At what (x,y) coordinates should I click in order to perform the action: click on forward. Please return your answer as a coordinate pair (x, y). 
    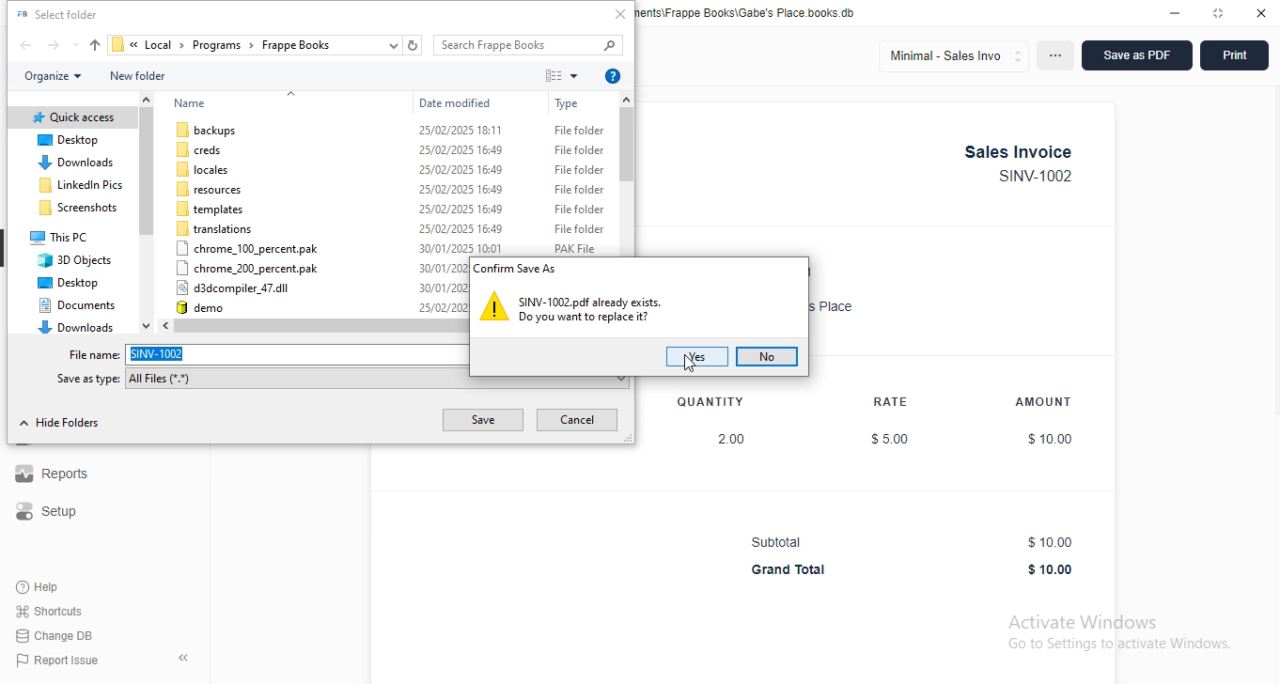
    Looking at the image, I should click on (53, 44).